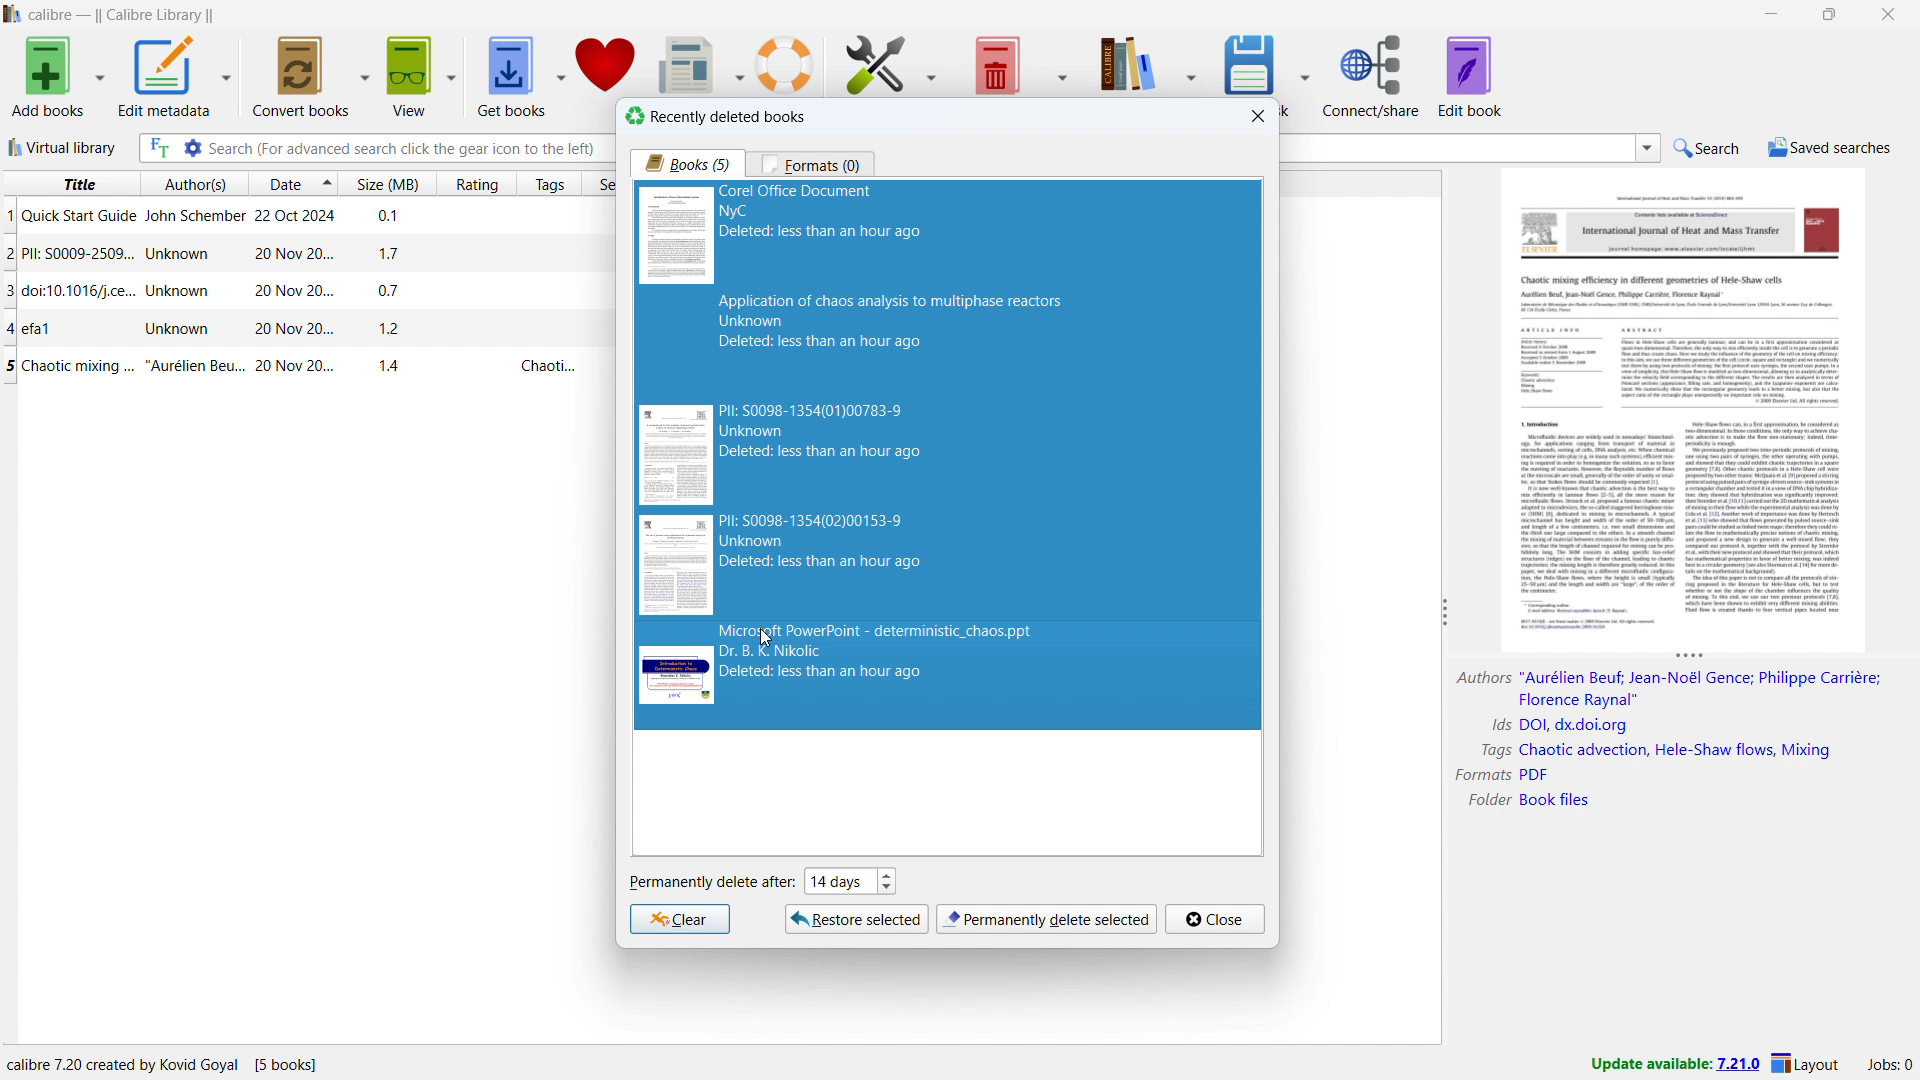  I want to click on search history, so click(1648, 149).